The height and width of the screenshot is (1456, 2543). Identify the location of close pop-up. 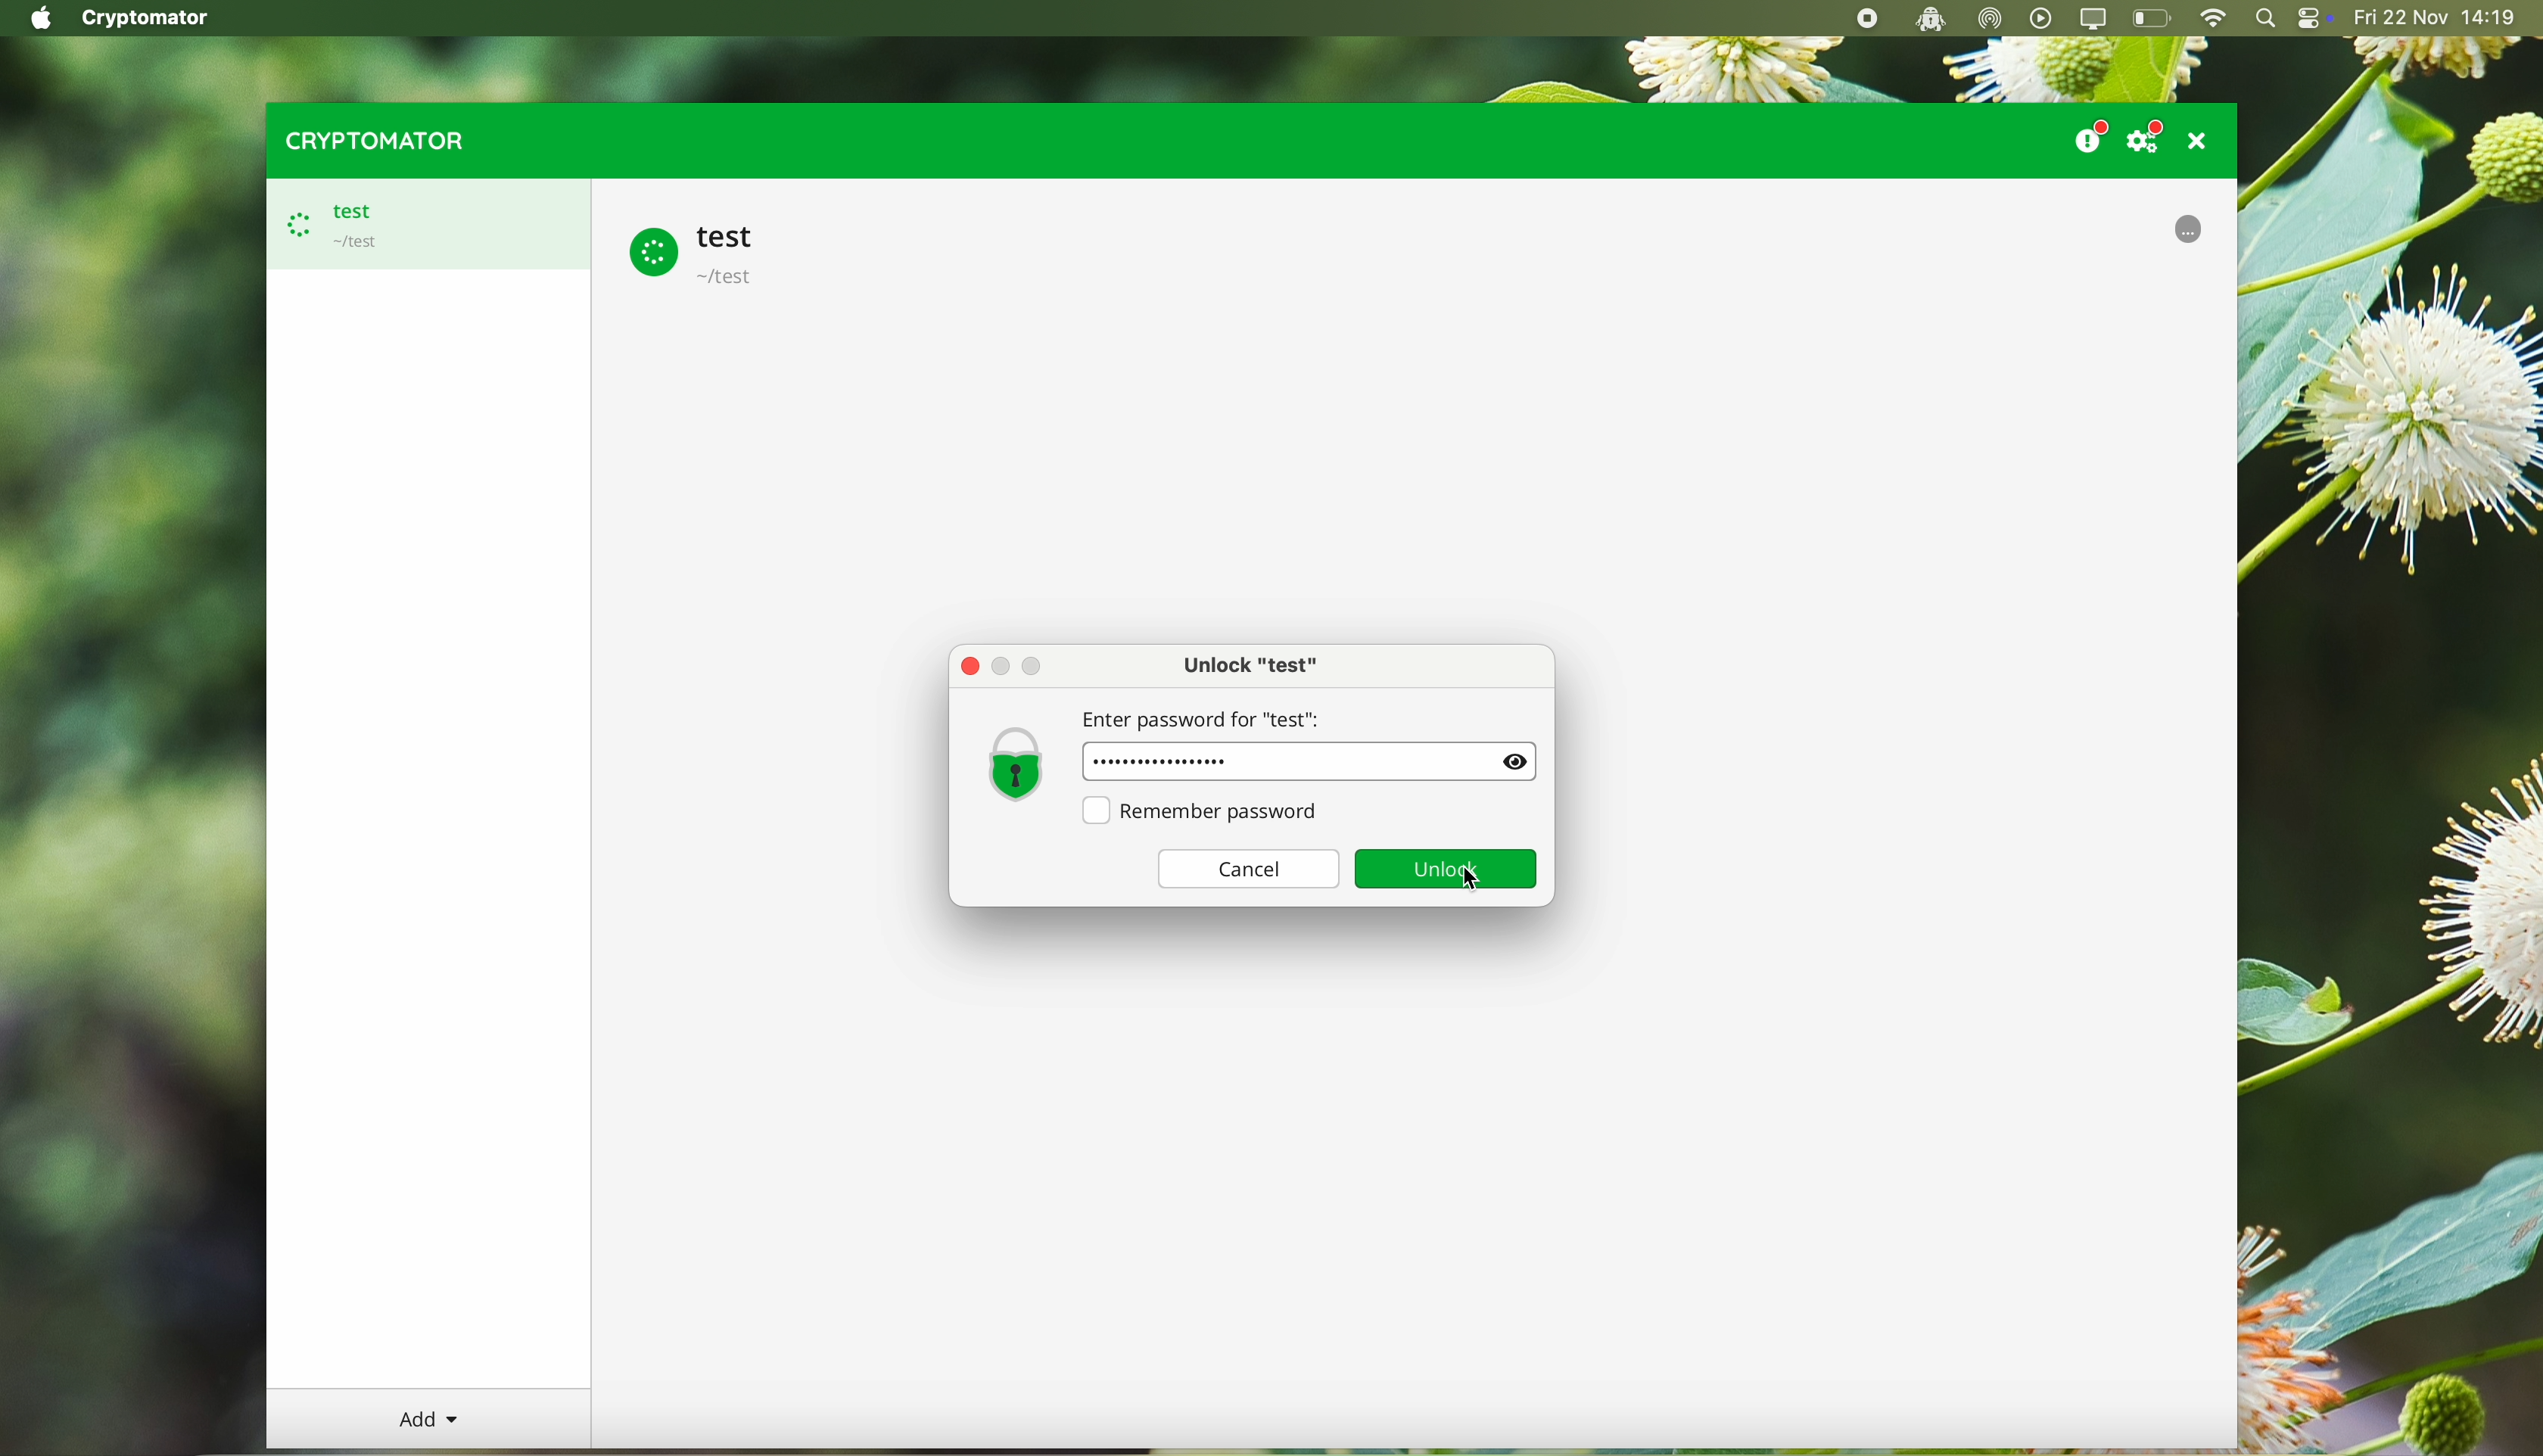
(971, 667).